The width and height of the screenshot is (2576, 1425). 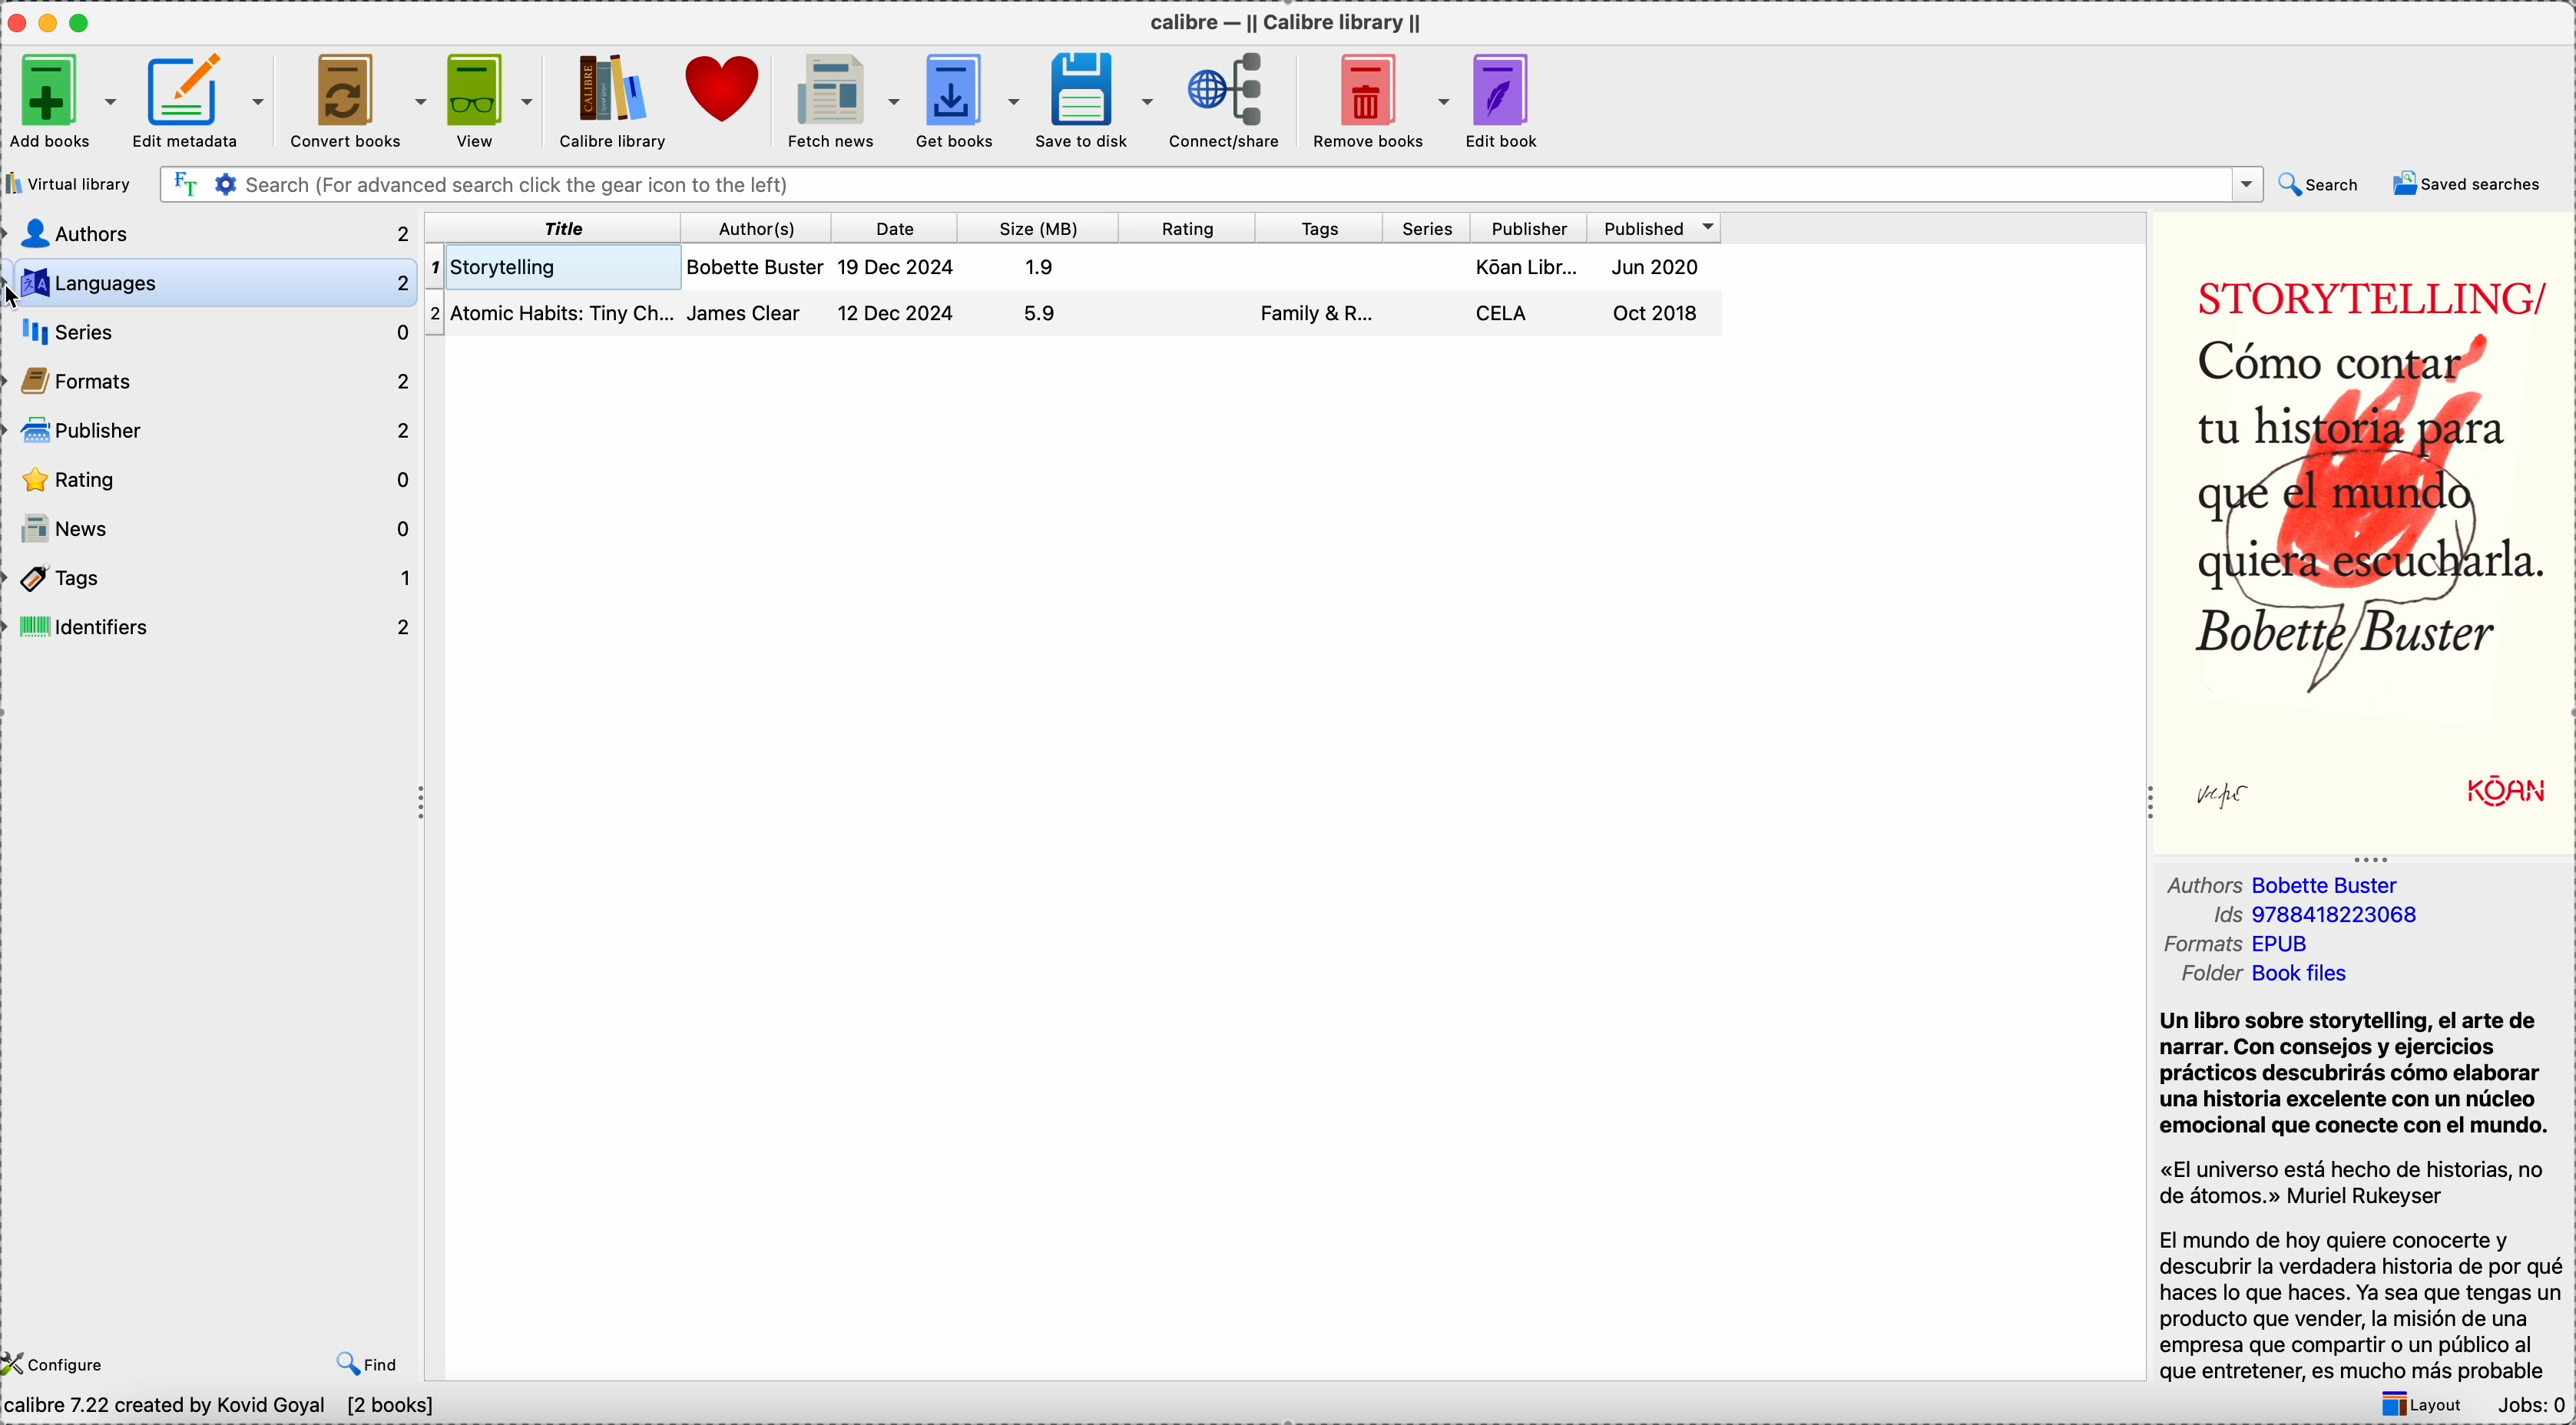 What do you see at coordinates (351, 101) in the screenshot?
I see `convert books` at bounding box center [351, 101].